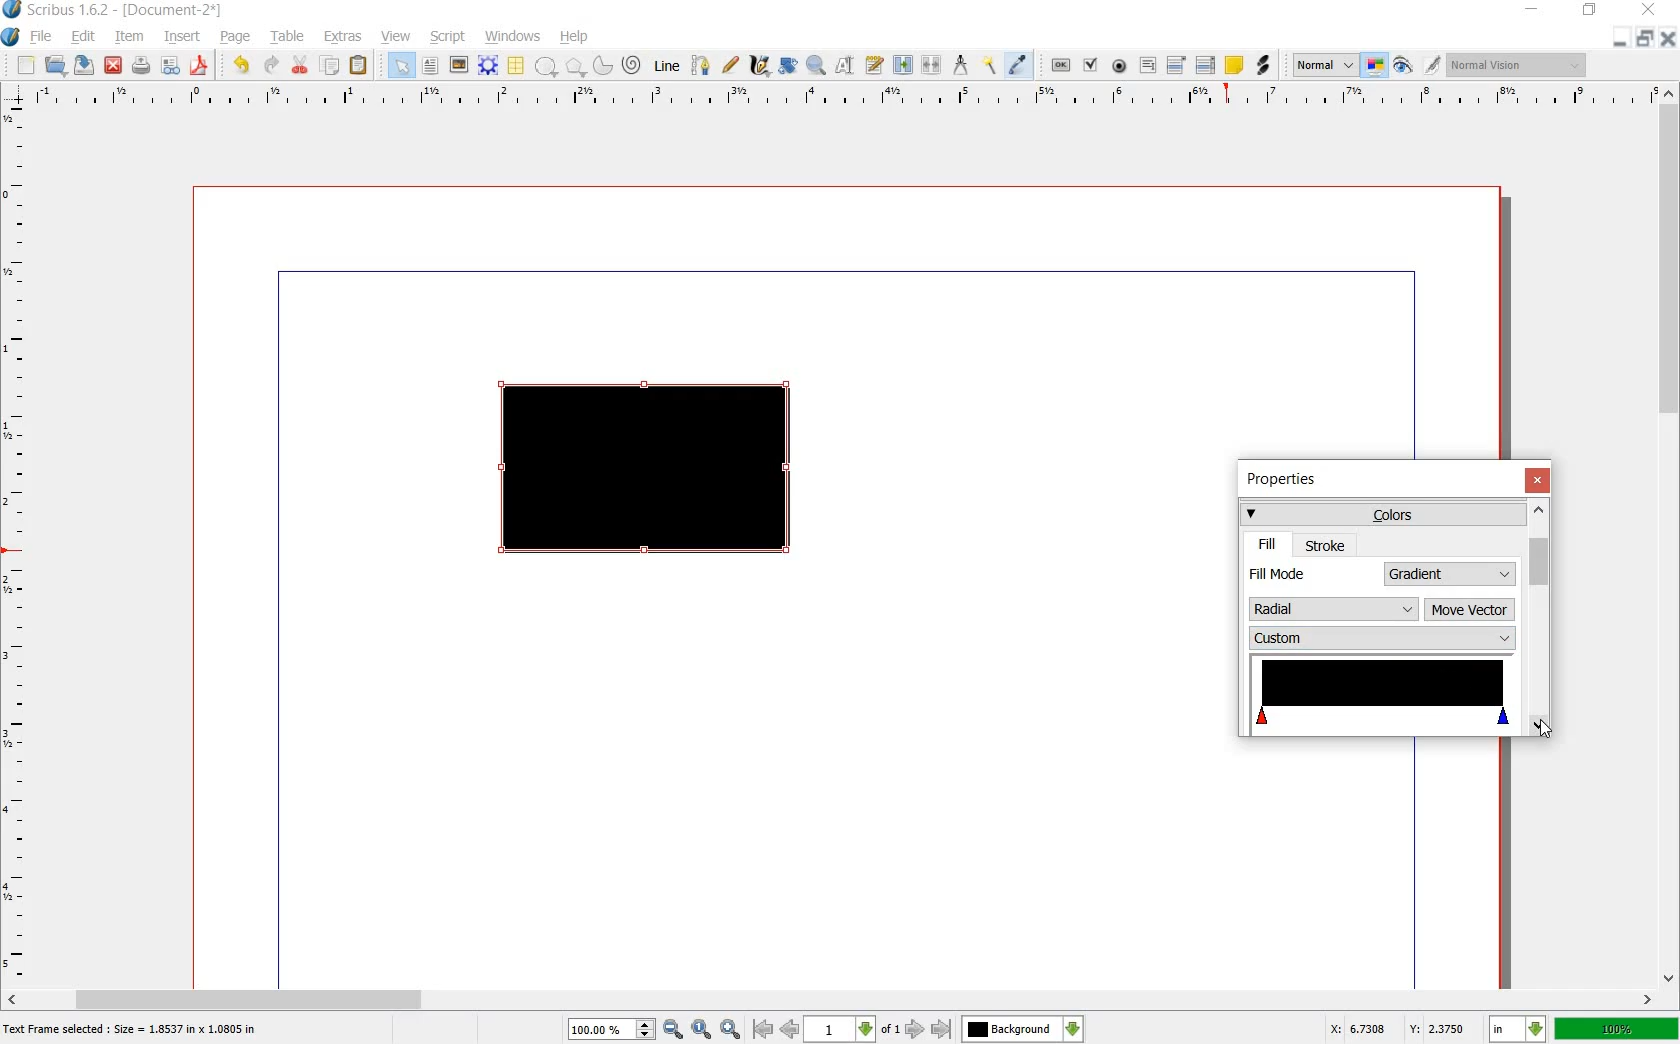 Image resolution: width=1680 pixels, height=1044 pixels. Describe the element at coordinates (1537, 480) in the screenshot. I see `close` at that location.